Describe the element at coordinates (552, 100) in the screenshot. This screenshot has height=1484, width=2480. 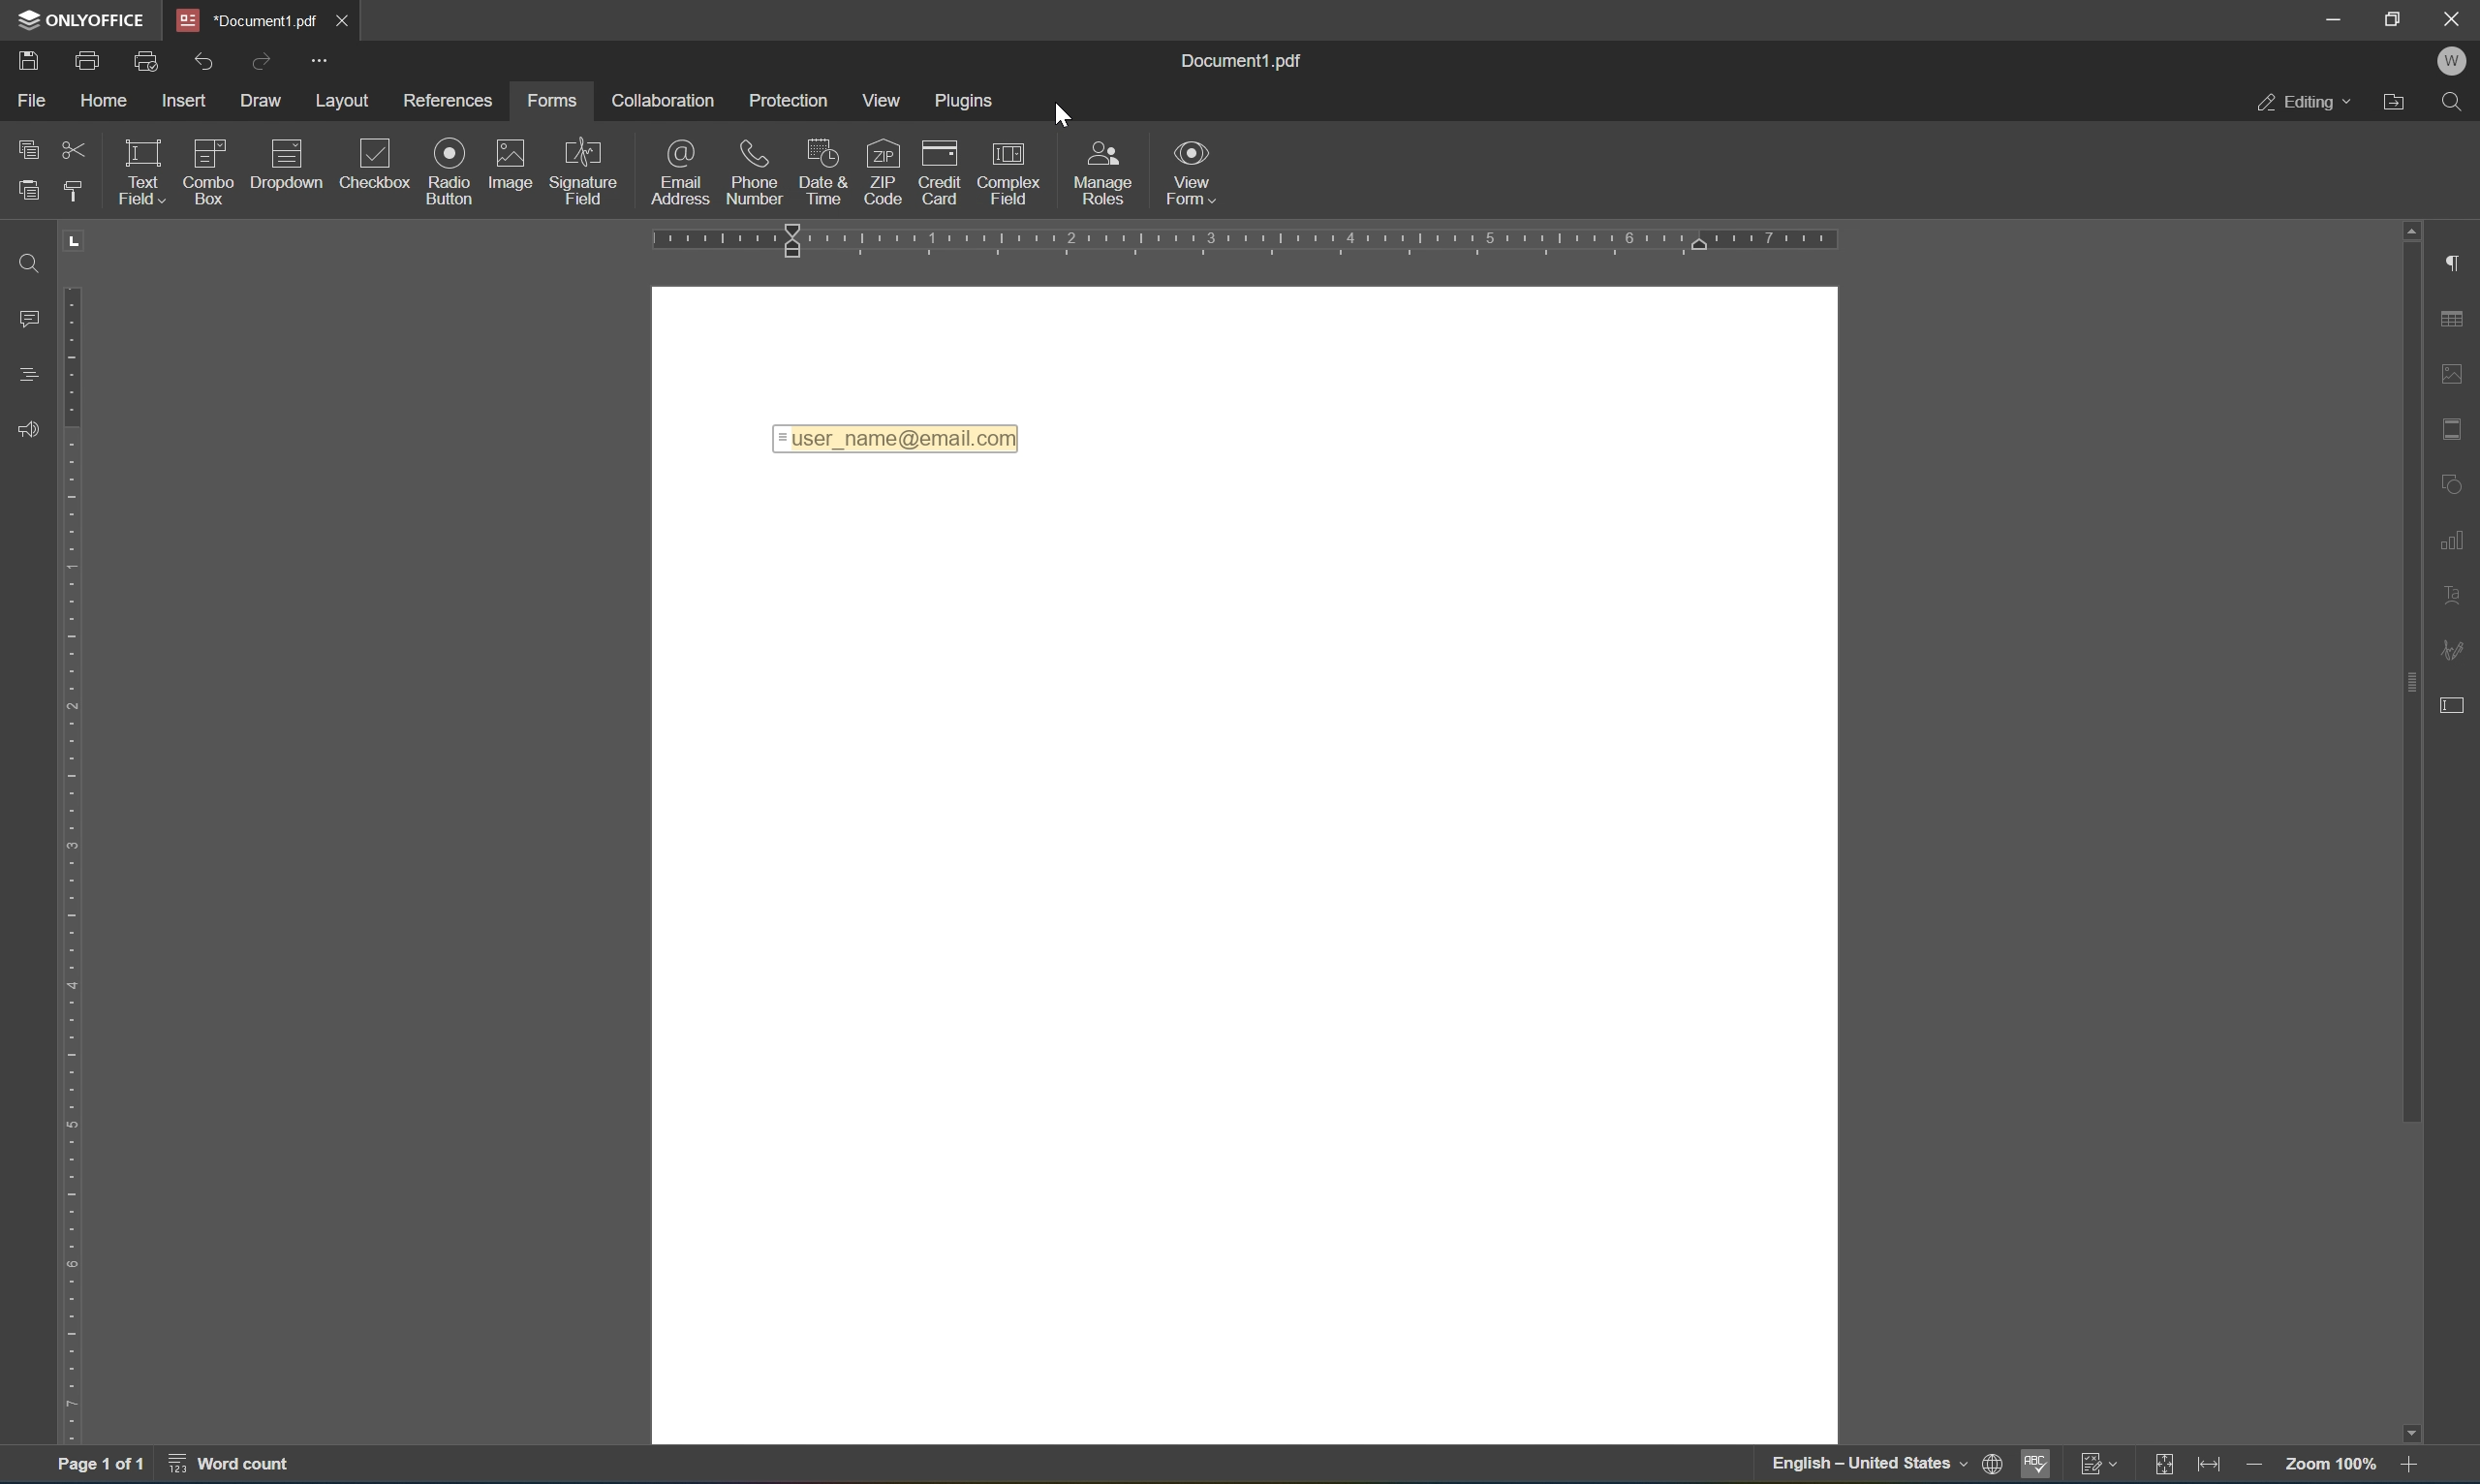
I see `forms` at that location.